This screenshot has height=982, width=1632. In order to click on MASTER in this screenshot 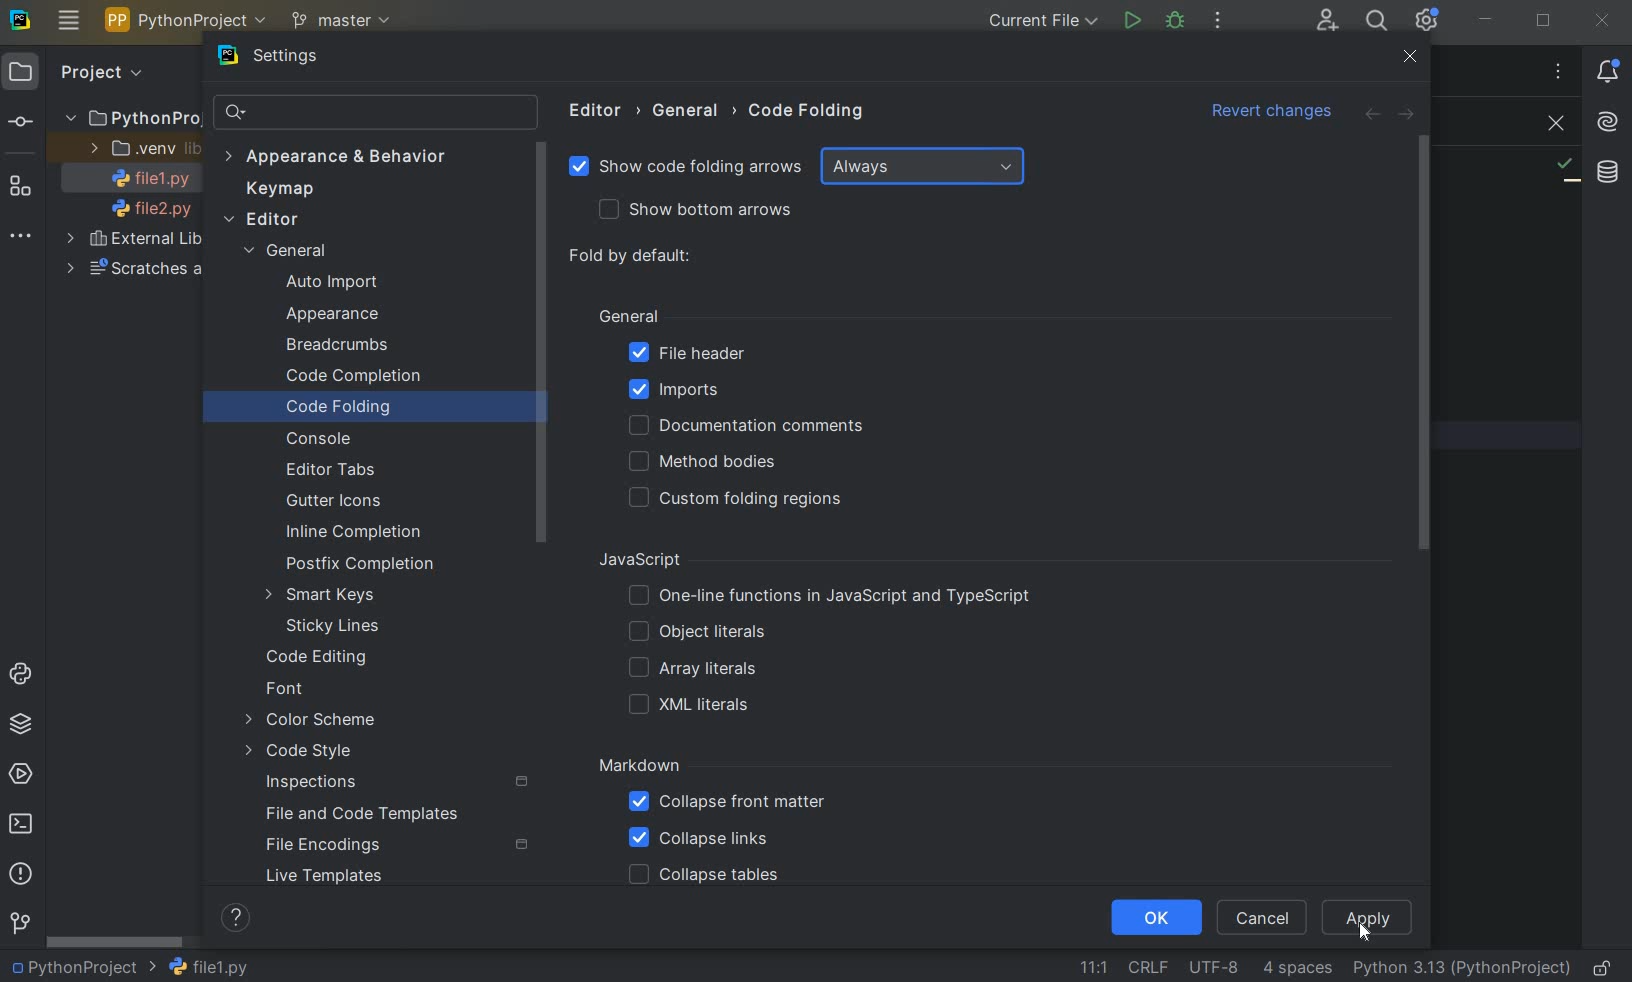, I will do `click(344, 22)`.